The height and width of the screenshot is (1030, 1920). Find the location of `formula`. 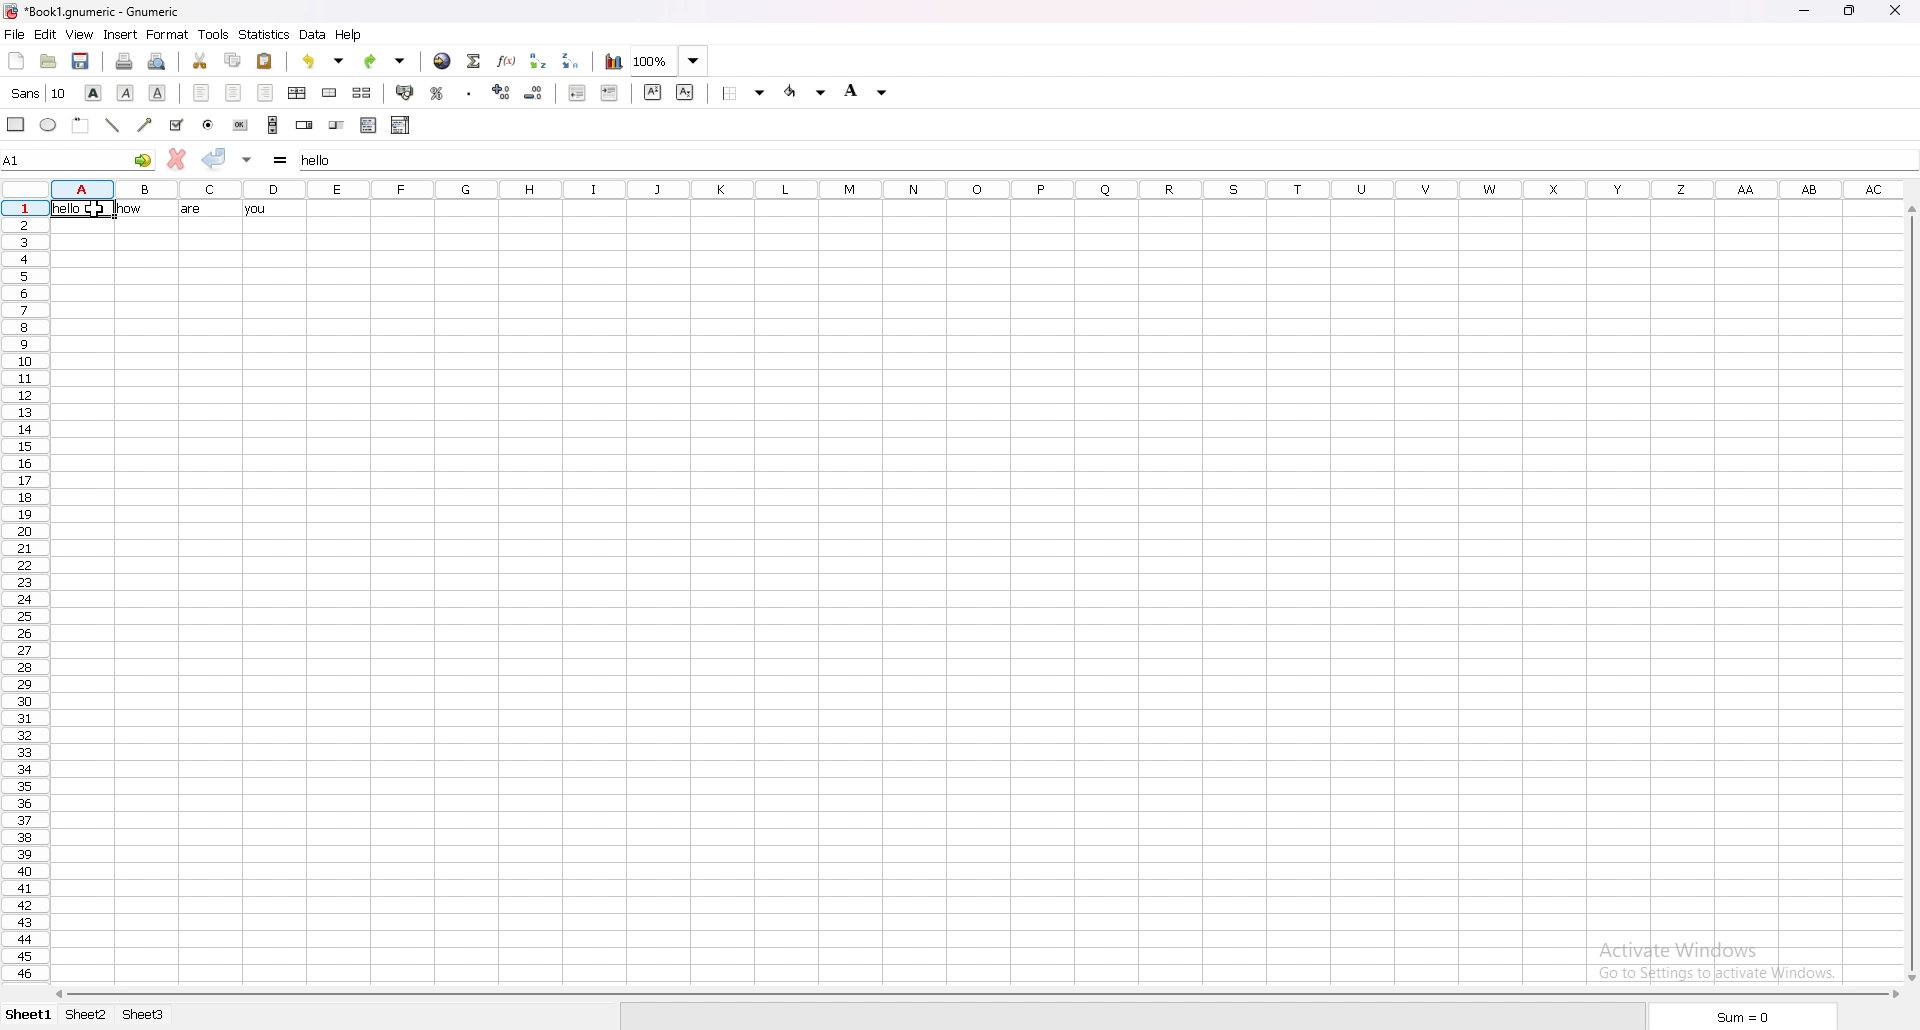

formula is located at coordinates (281, 159).